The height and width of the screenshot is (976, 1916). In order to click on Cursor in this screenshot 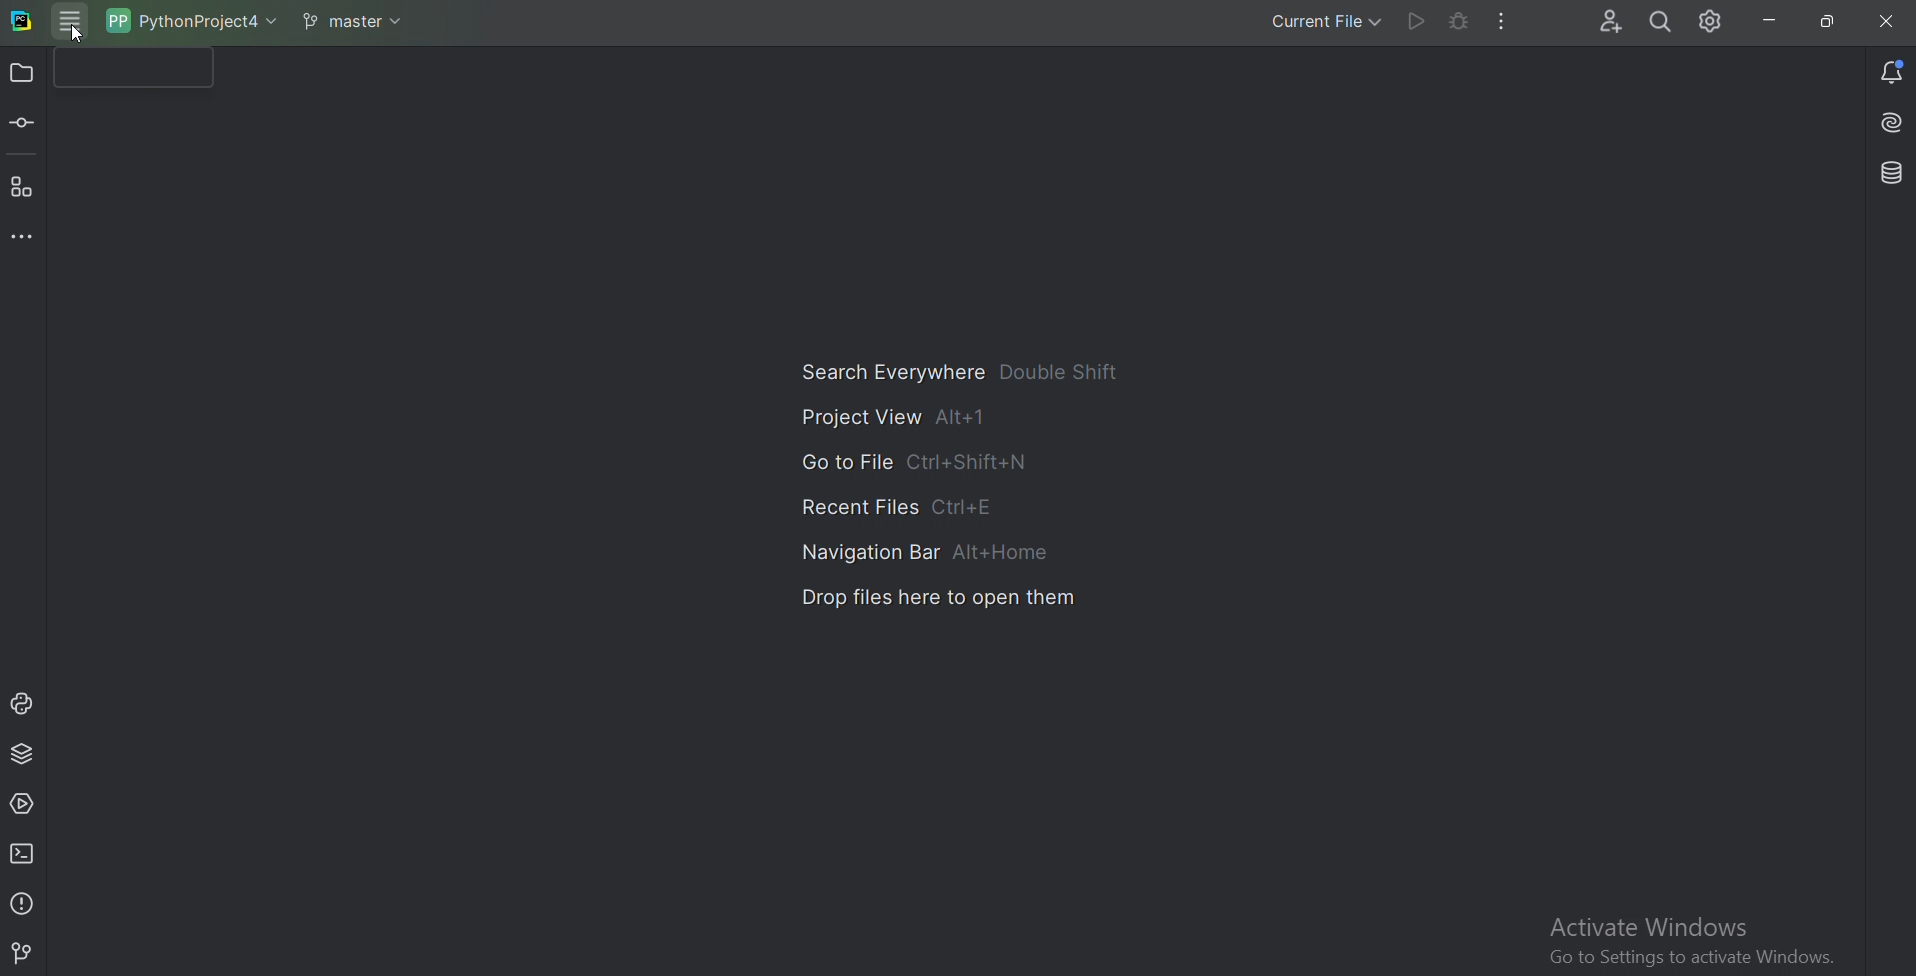, I will do `click(78, 35)`.